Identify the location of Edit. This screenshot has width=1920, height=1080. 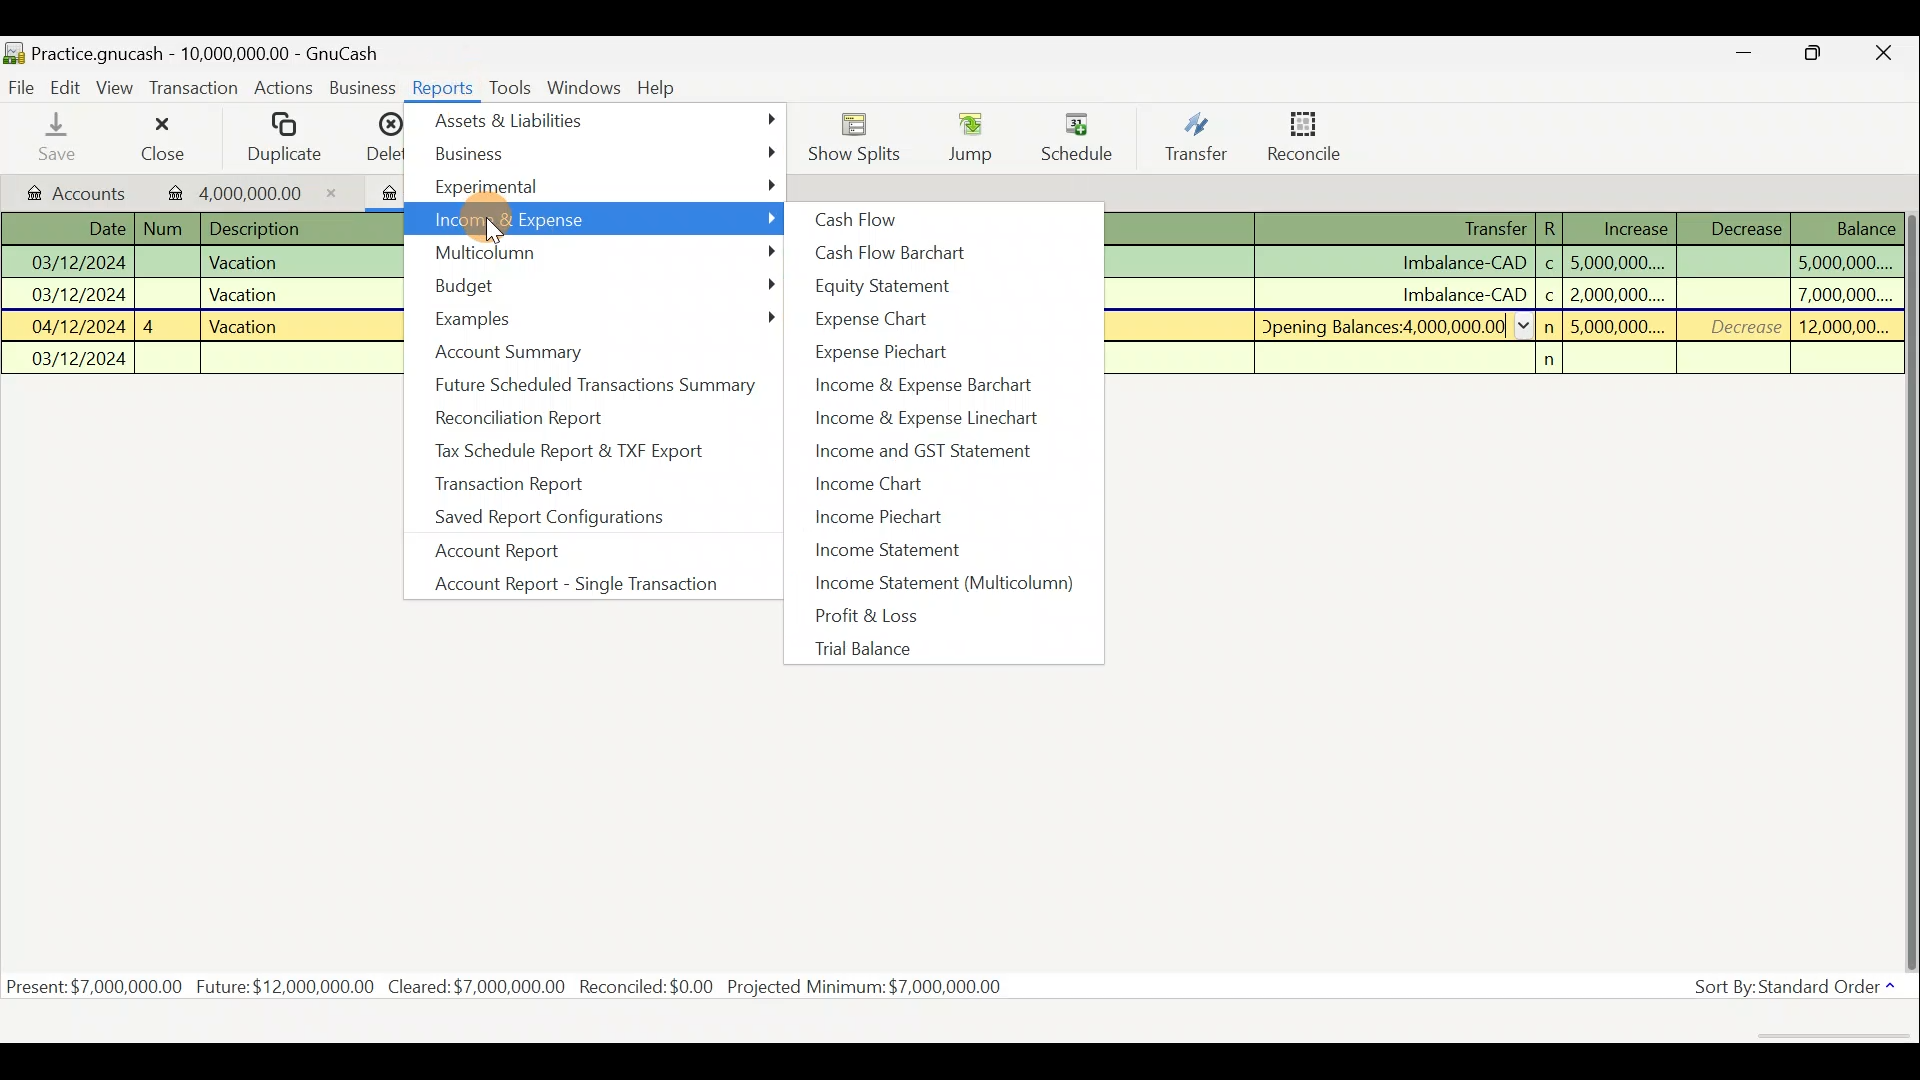
(67, 88).